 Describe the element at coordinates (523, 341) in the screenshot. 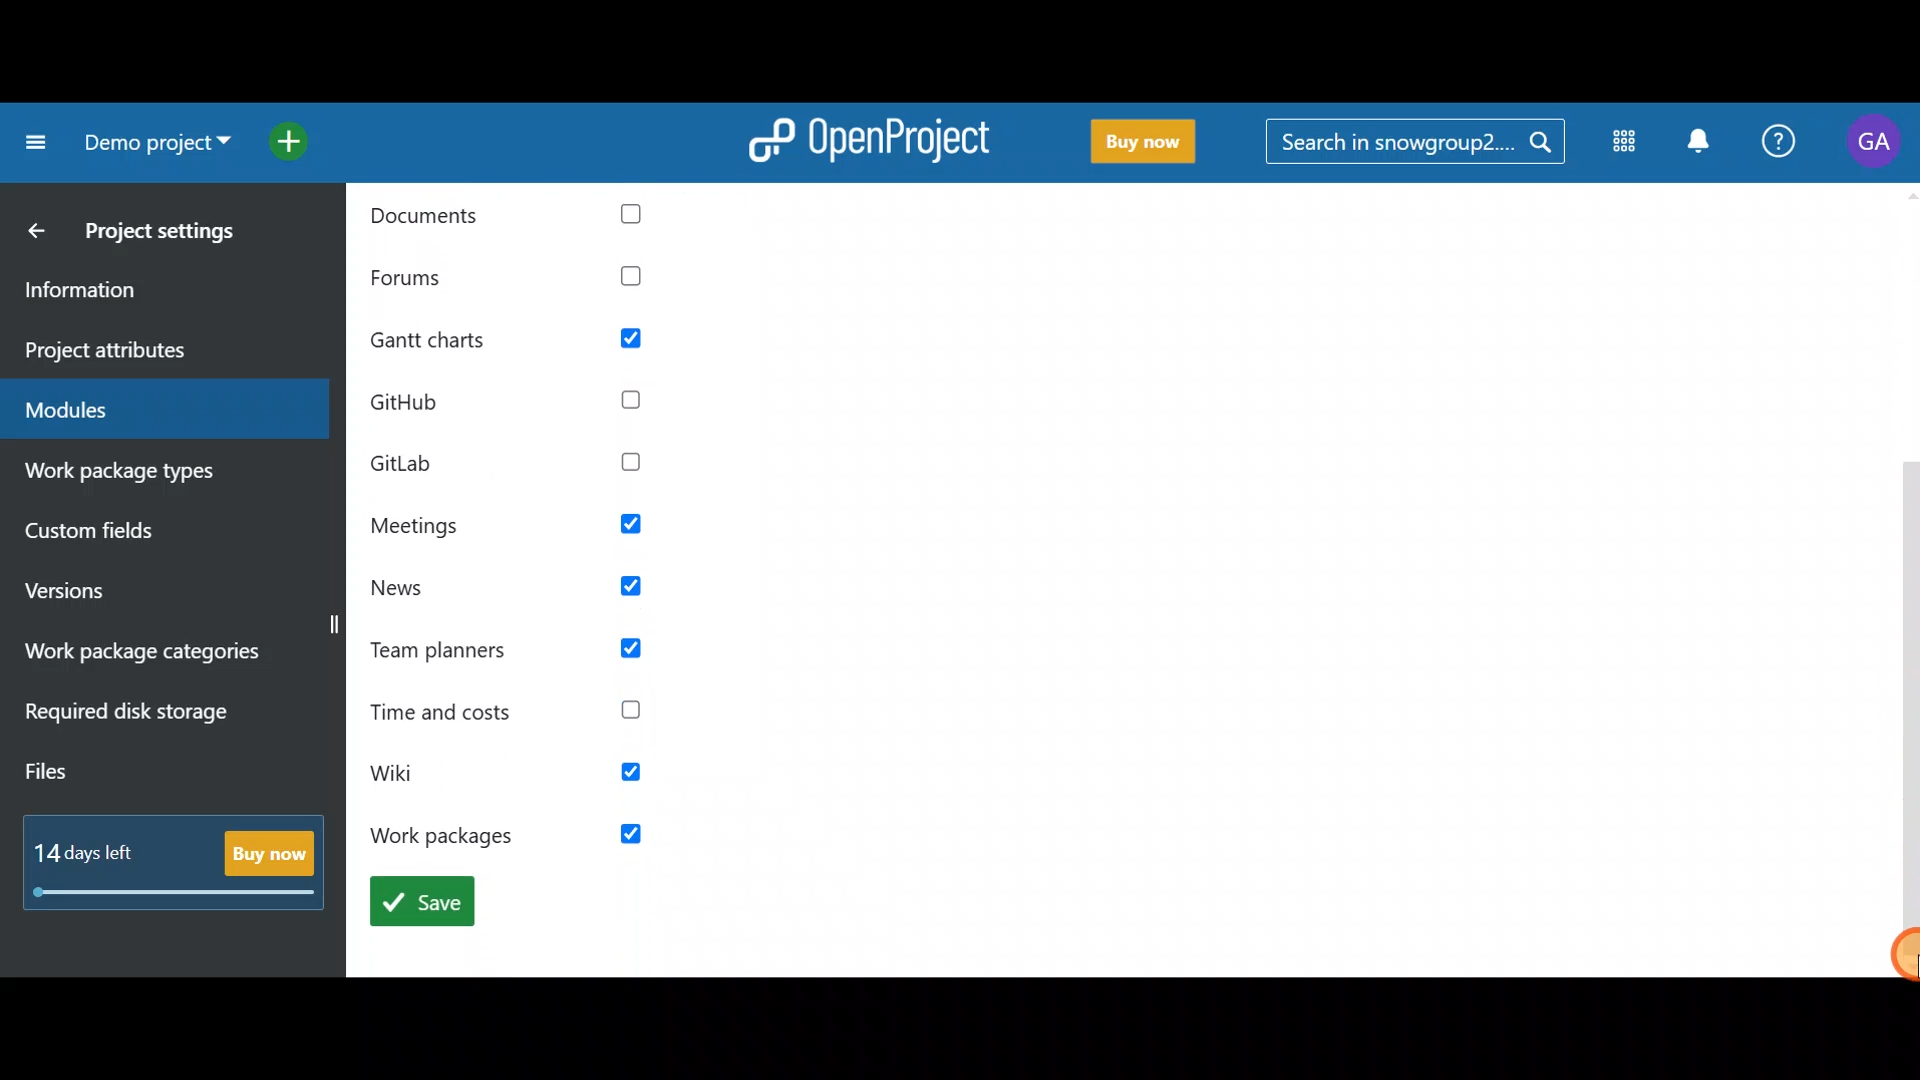

I see `gantt charts` at that location.